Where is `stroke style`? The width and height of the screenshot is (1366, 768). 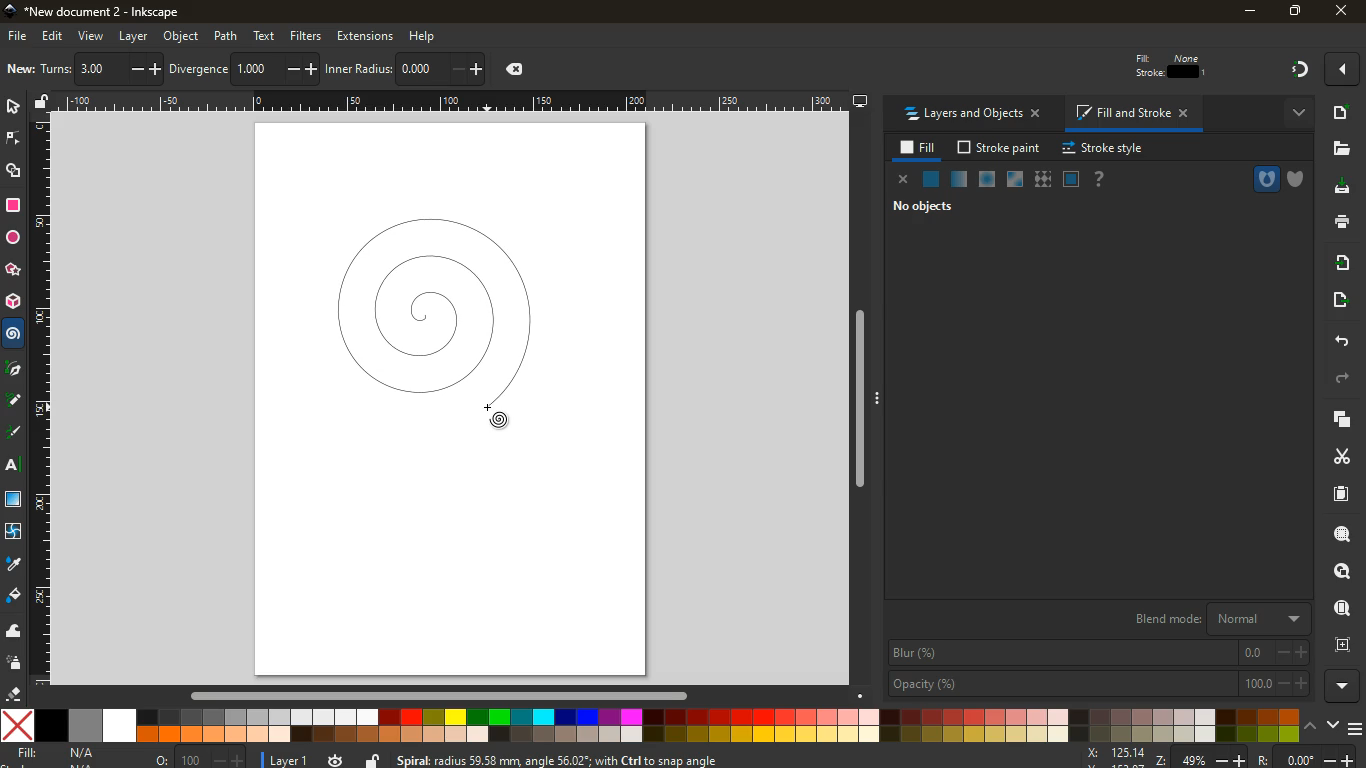
stroke style is located at coordinates (1106, 149).